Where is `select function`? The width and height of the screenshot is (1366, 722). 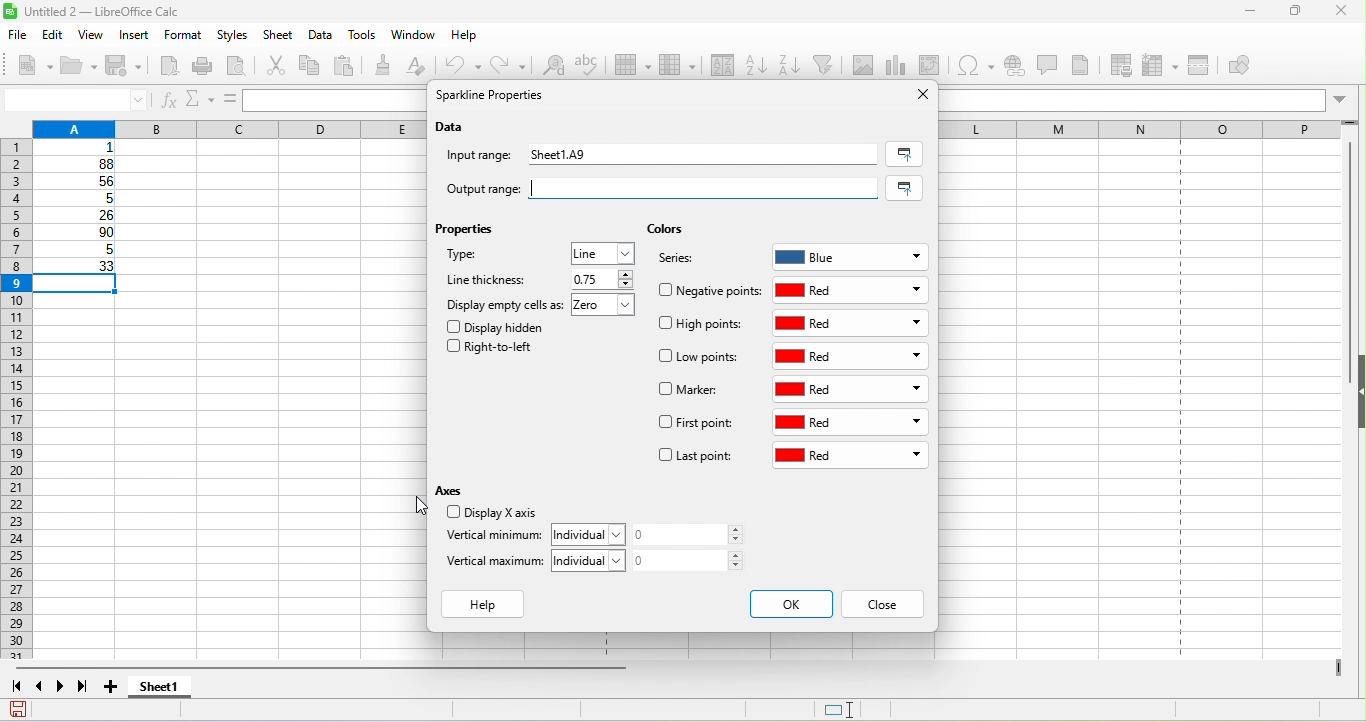
select function is located at coordinates (197, 99).